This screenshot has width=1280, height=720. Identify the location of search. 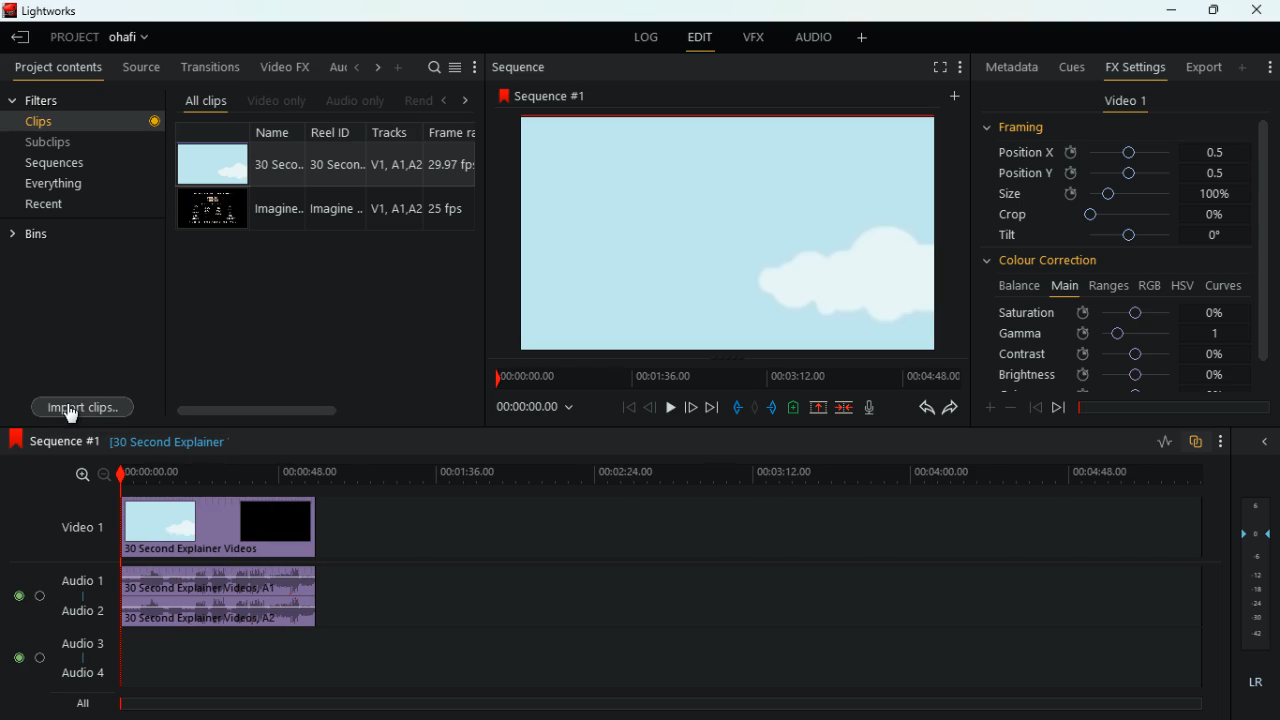
(430, 68).